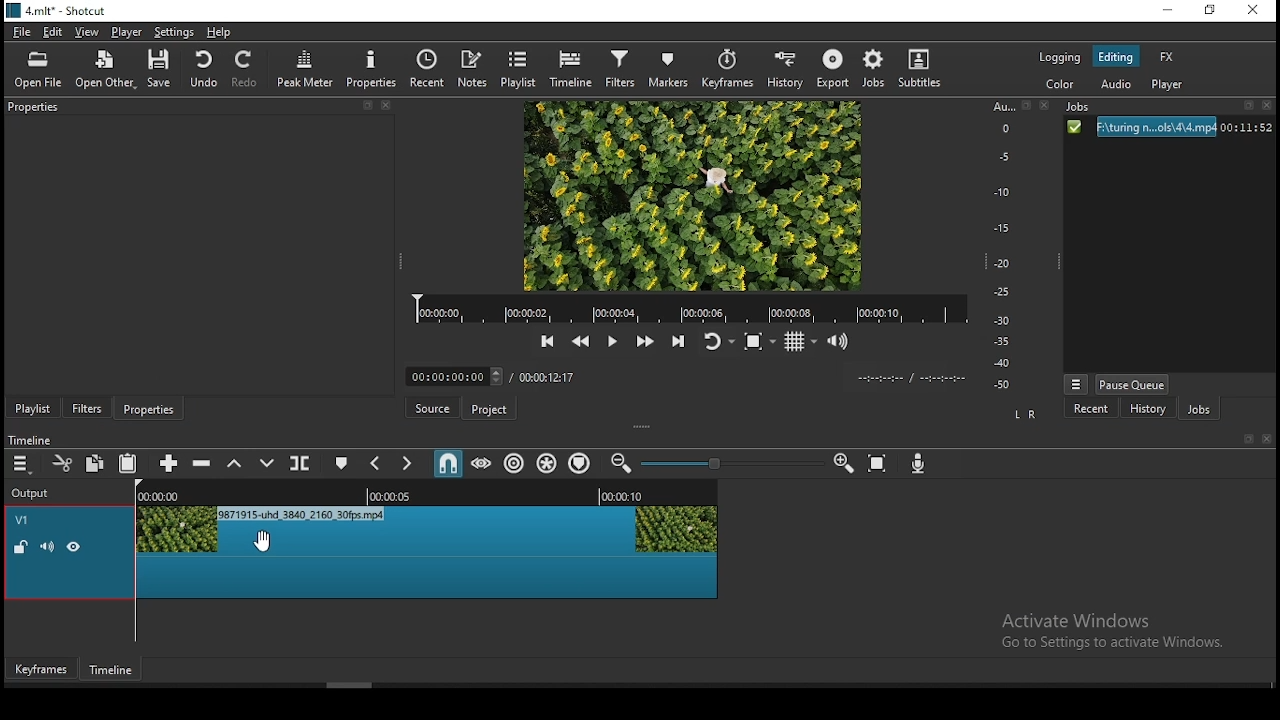 Image resolution: width=1280 pixels, height=720 pixels. I want to click on play/pause, so click(611, 342).